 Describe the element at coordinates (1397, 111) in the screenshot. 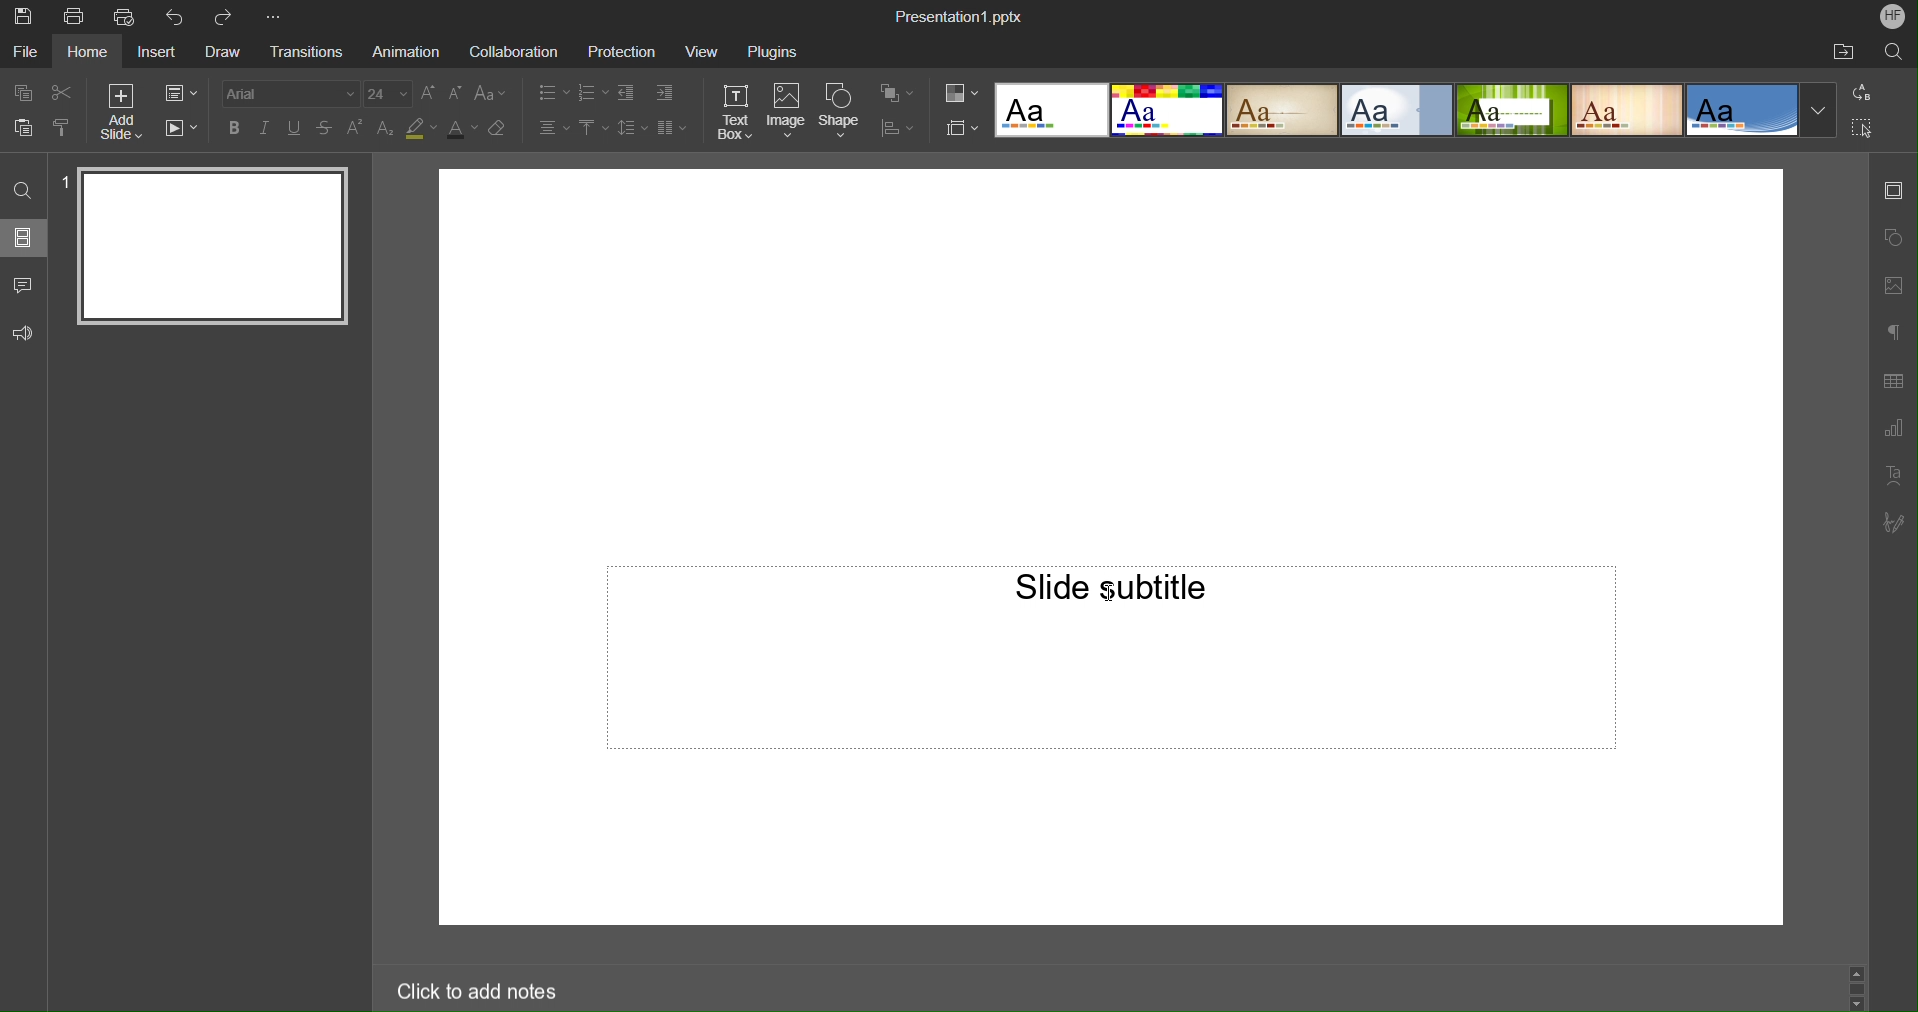

I see `template` at that location.